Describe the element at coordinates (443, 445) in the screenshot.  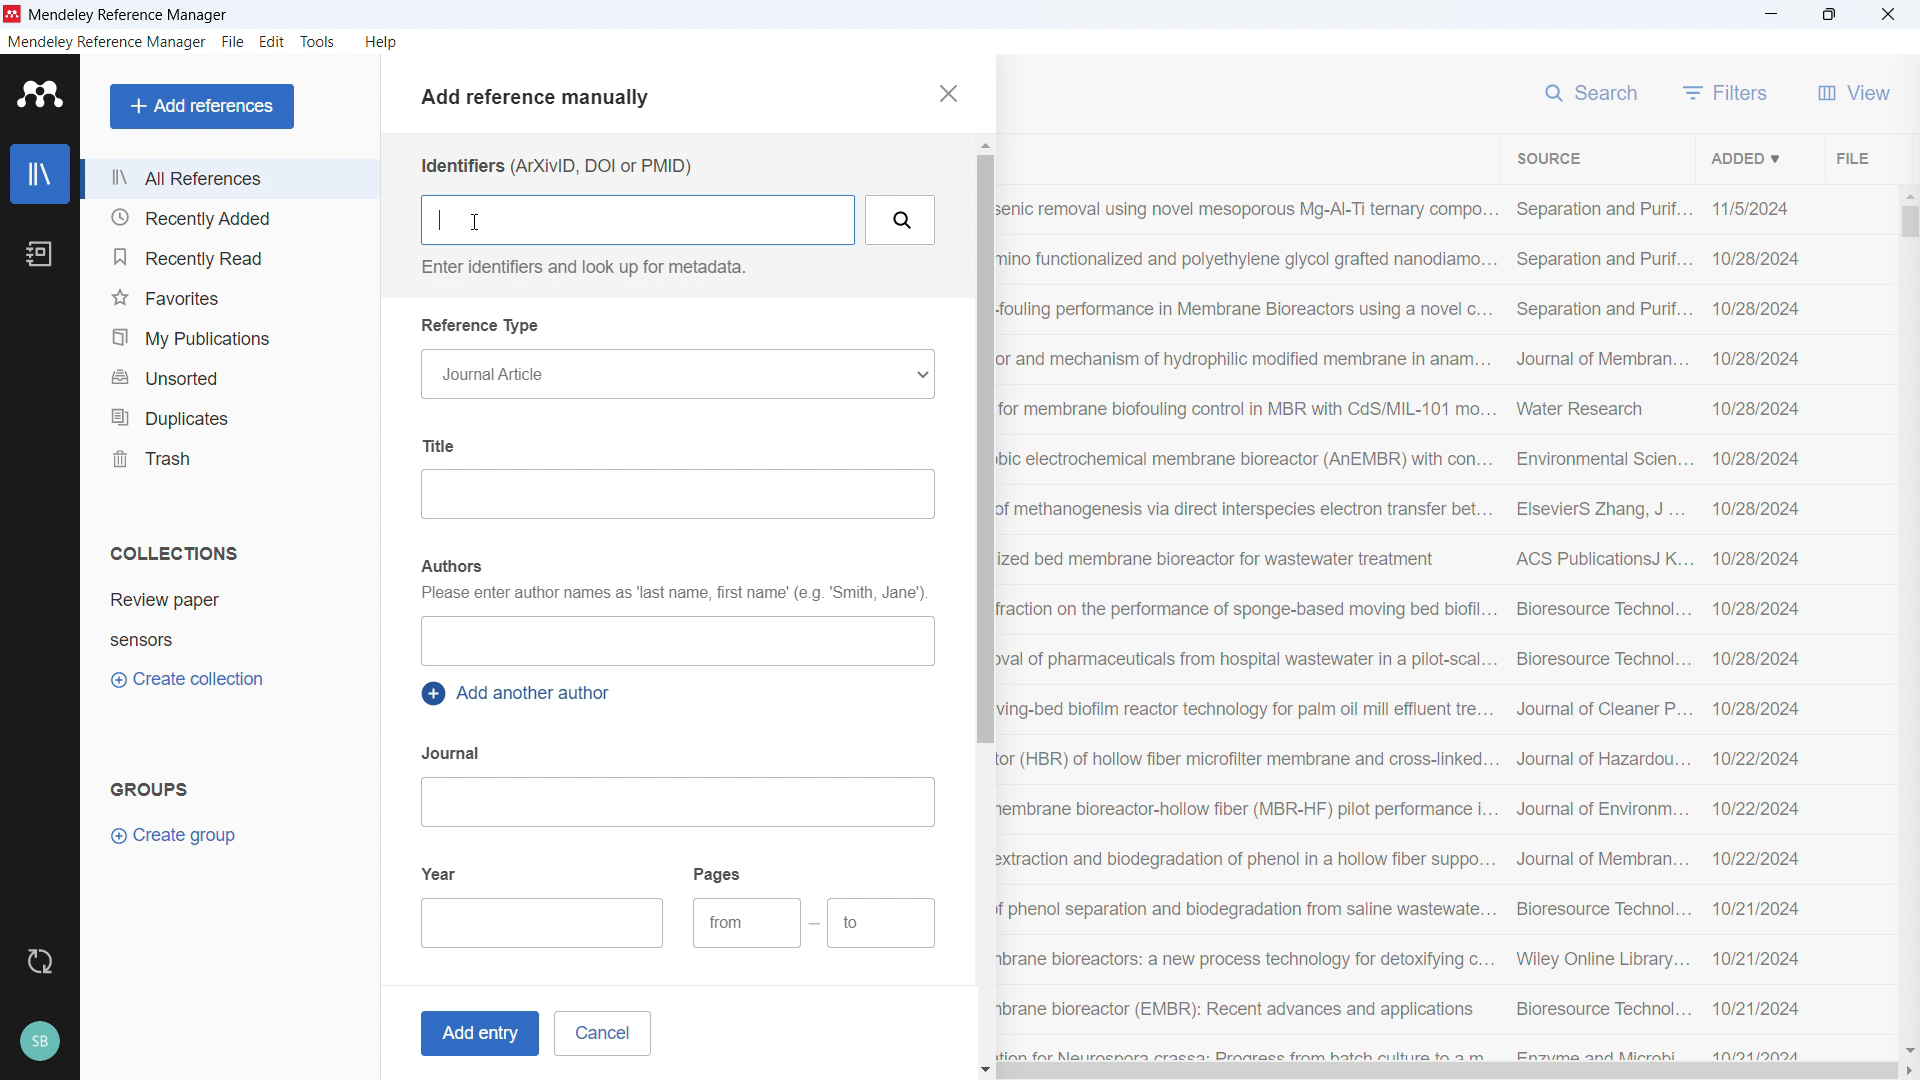
I see `Title` at that location.